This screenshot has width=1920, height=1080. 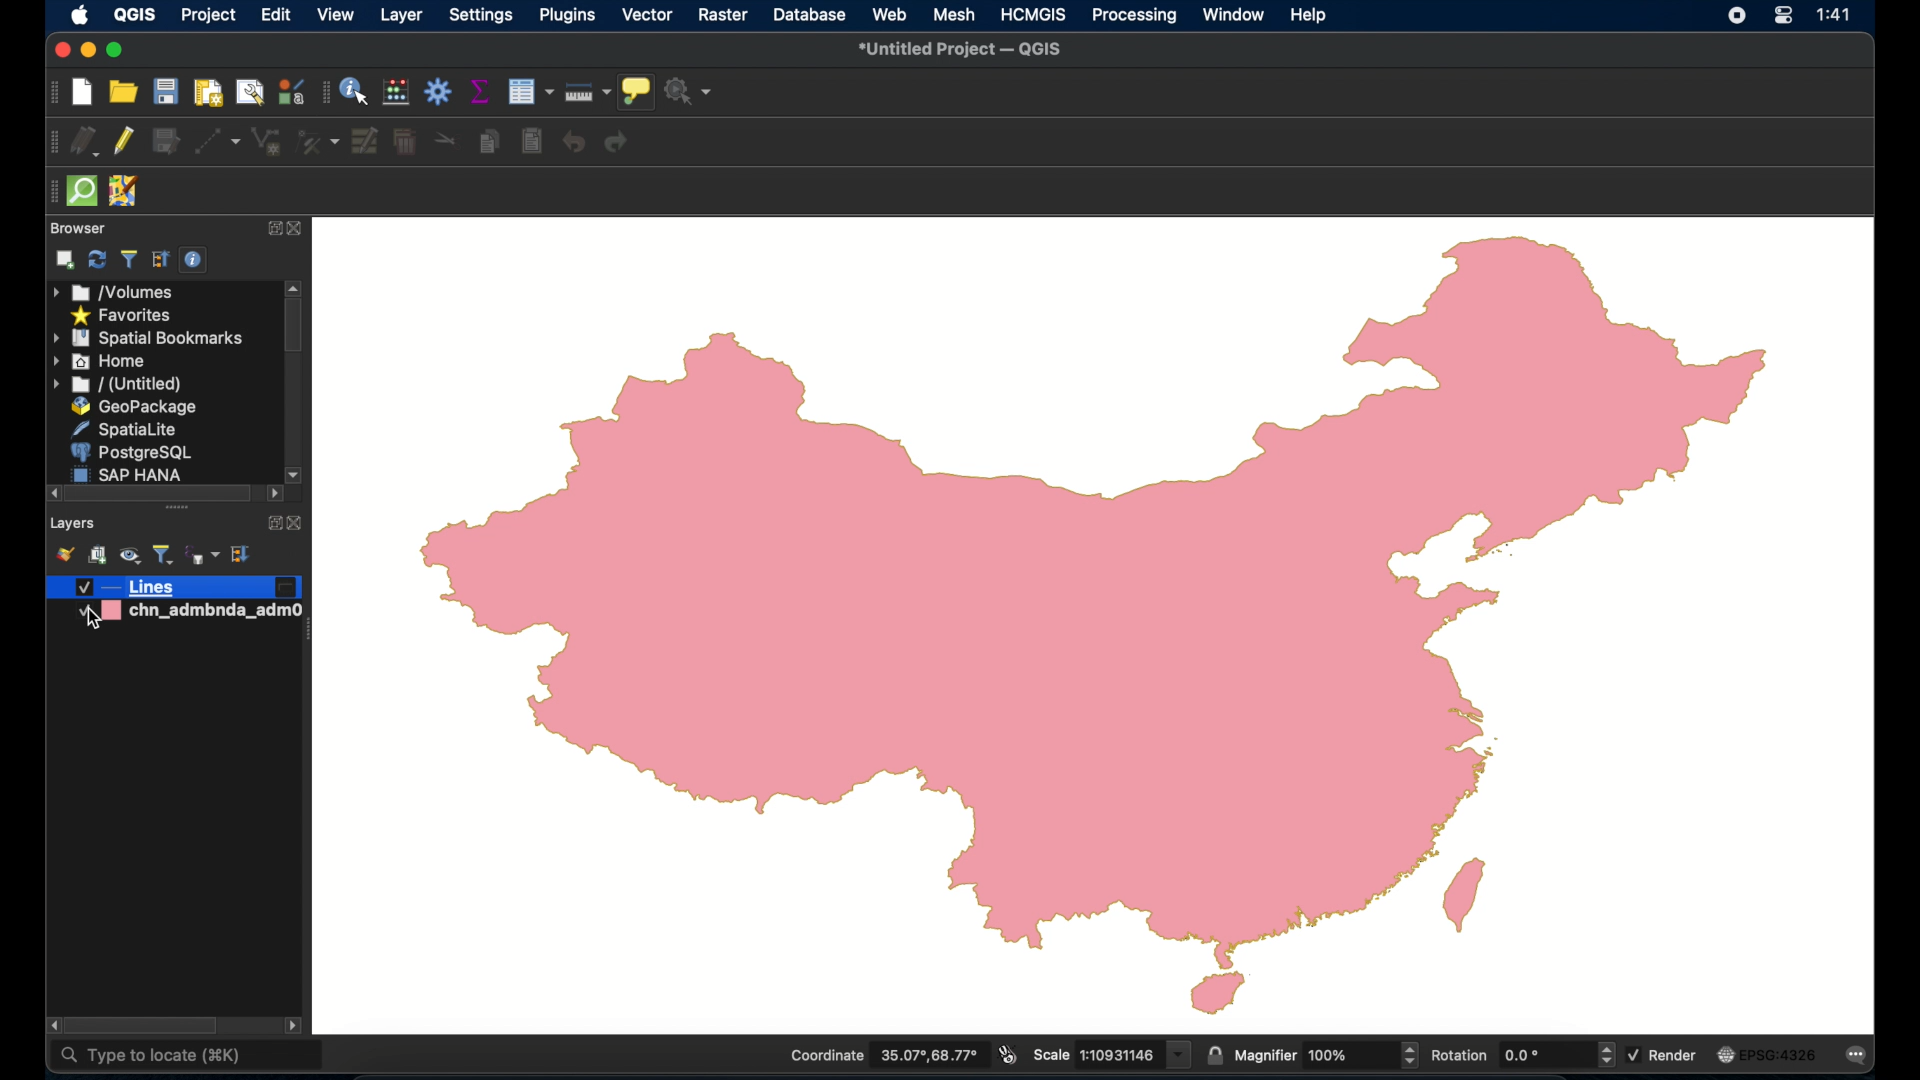 What do you see at coordinates (164, 554) in the screenshot?
I see `filter legend` at bounding box center [164, 554].